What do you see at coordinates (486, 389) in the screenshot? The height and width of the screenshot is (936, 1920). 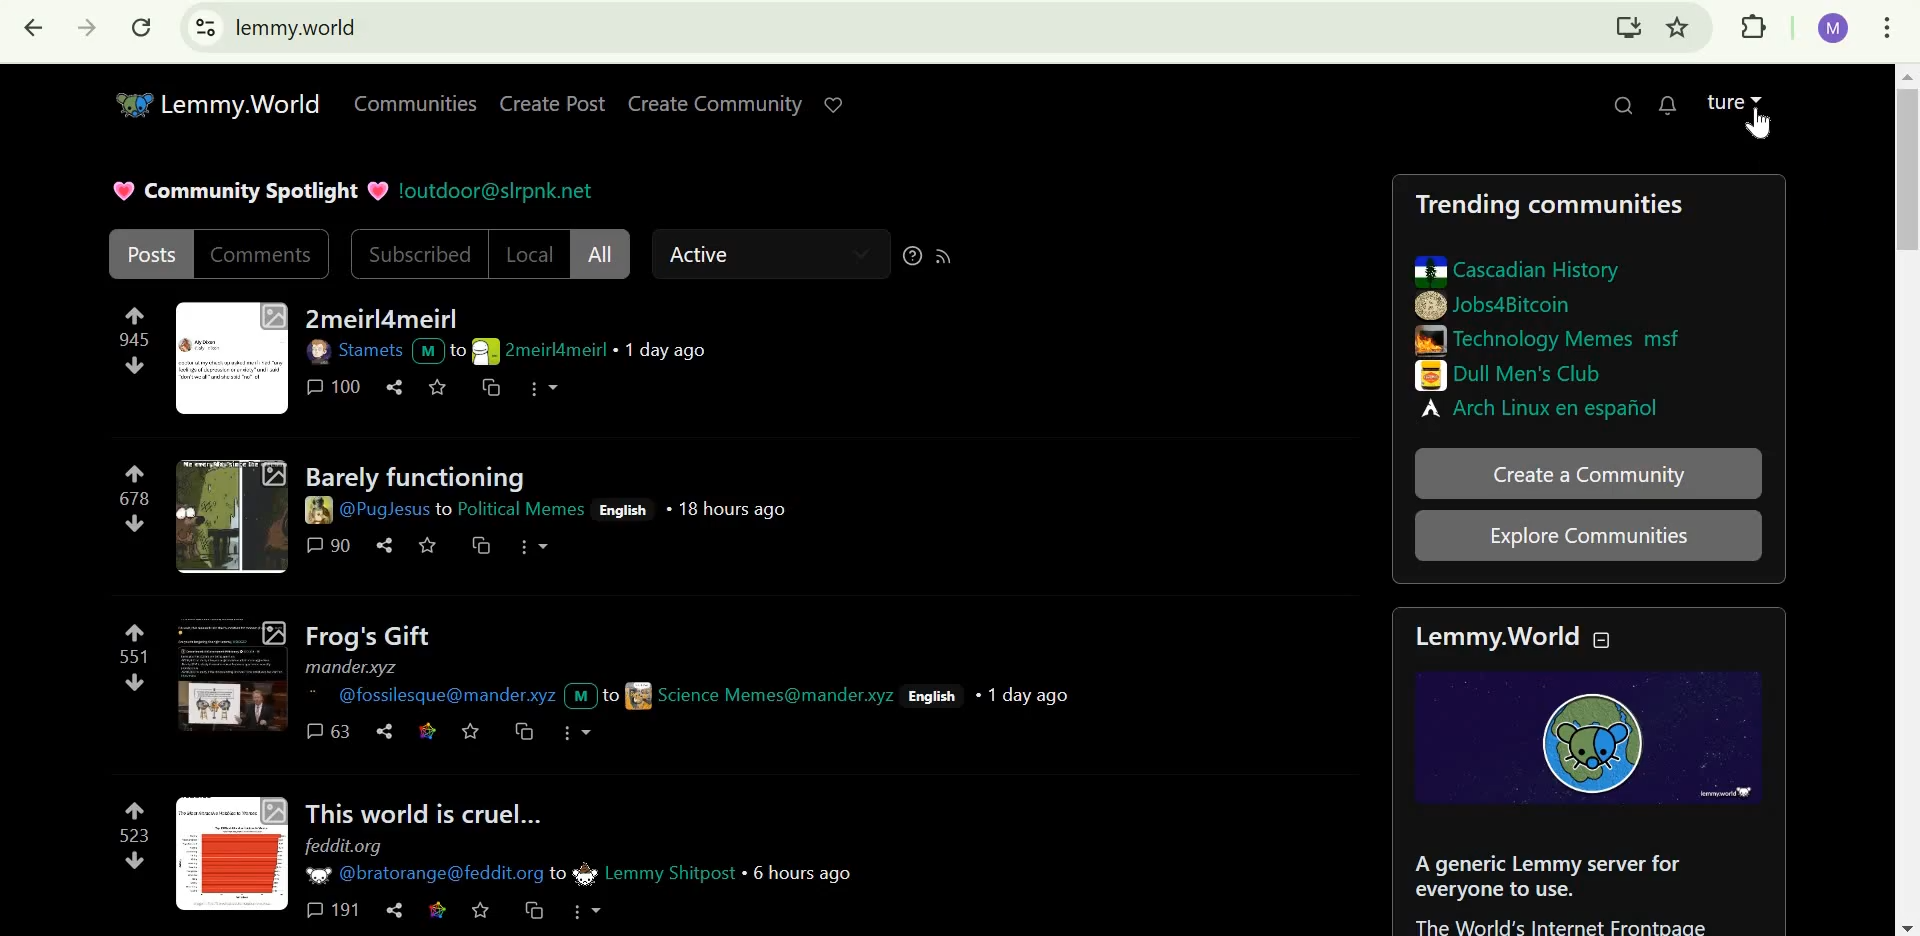 I see `cross-post` at bounding box center [486, 389].